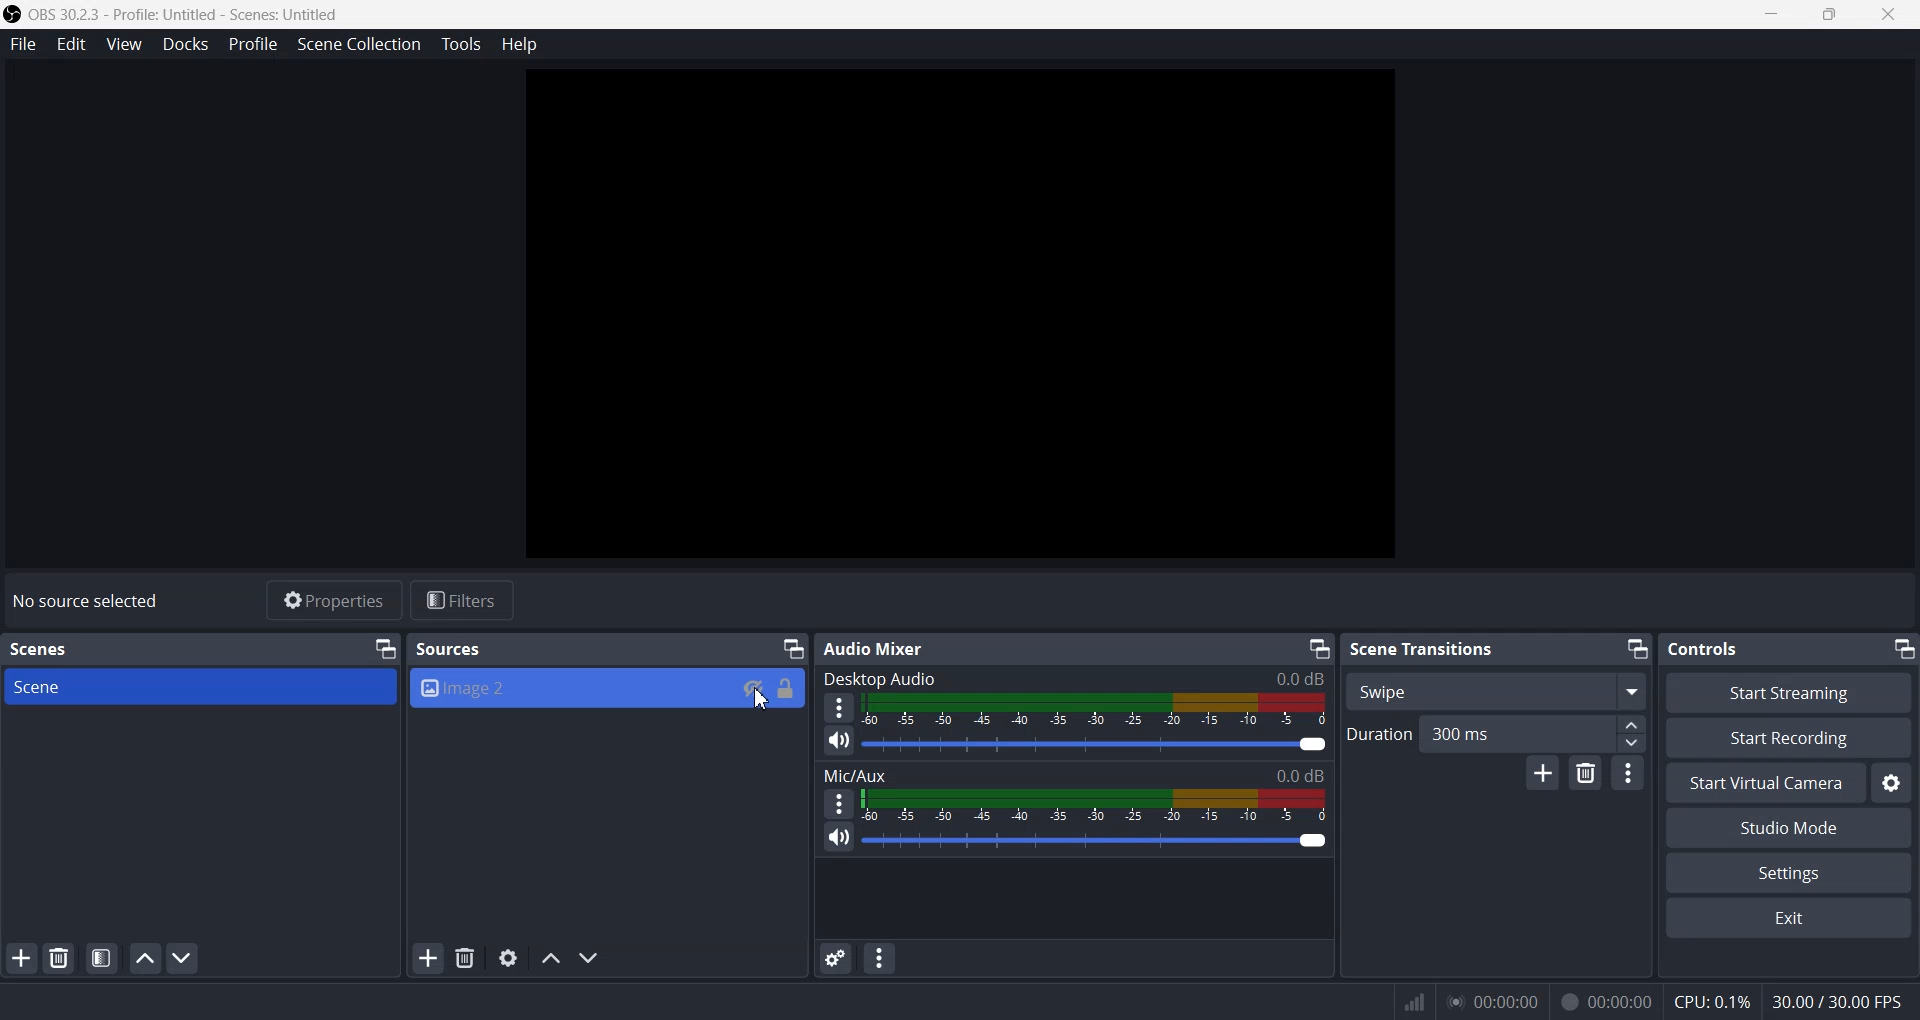 The width and height of the screenshot is (1920, 1020). I want to click on Move Scene Up, so click(146, 957).